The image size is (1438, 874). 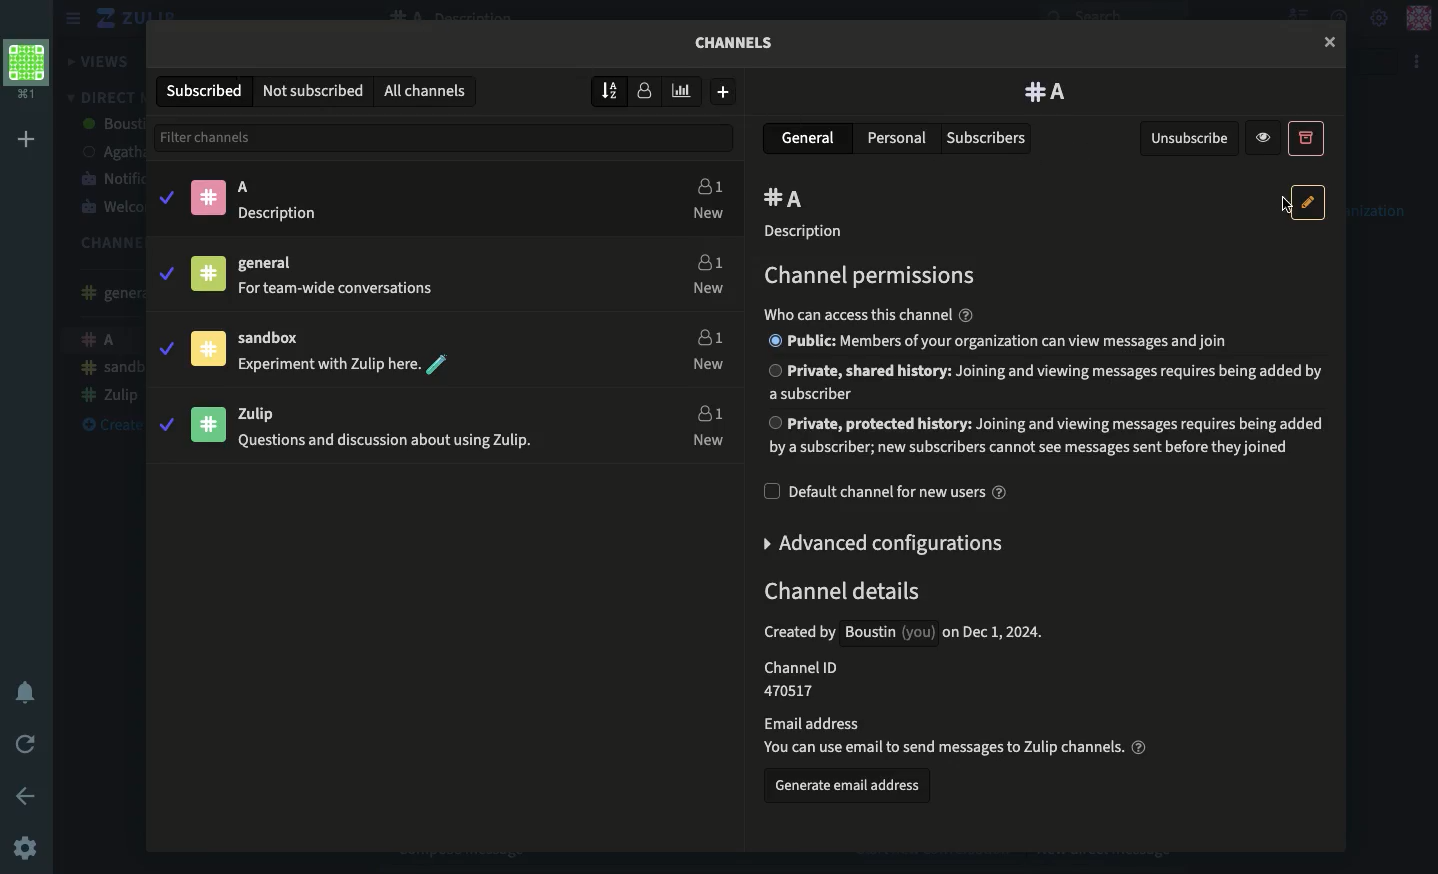 What do you see at coordinates (30, 139) in the screenshot?
I see `Add` at bounding box center [30, 139].